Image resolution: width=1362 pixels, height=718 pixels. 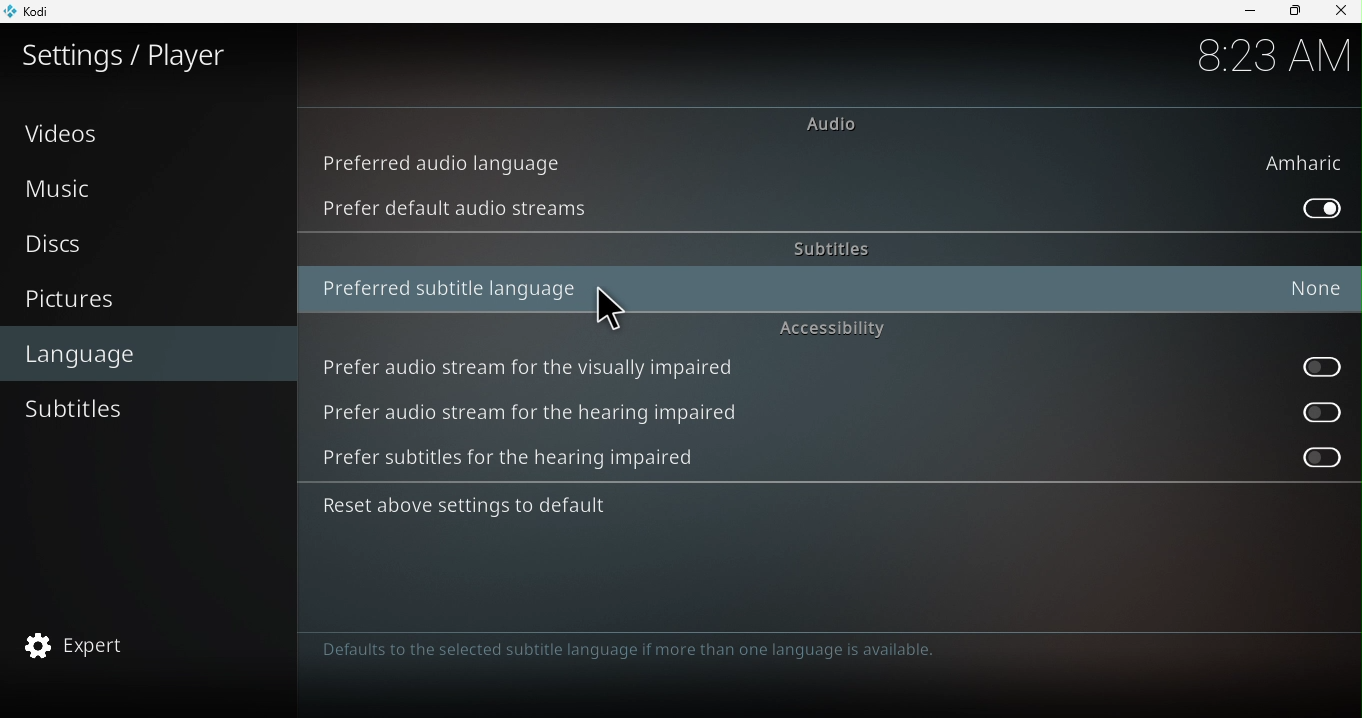 I want to click on Preferred audio language : Amharic, so click(x=840, y=164).